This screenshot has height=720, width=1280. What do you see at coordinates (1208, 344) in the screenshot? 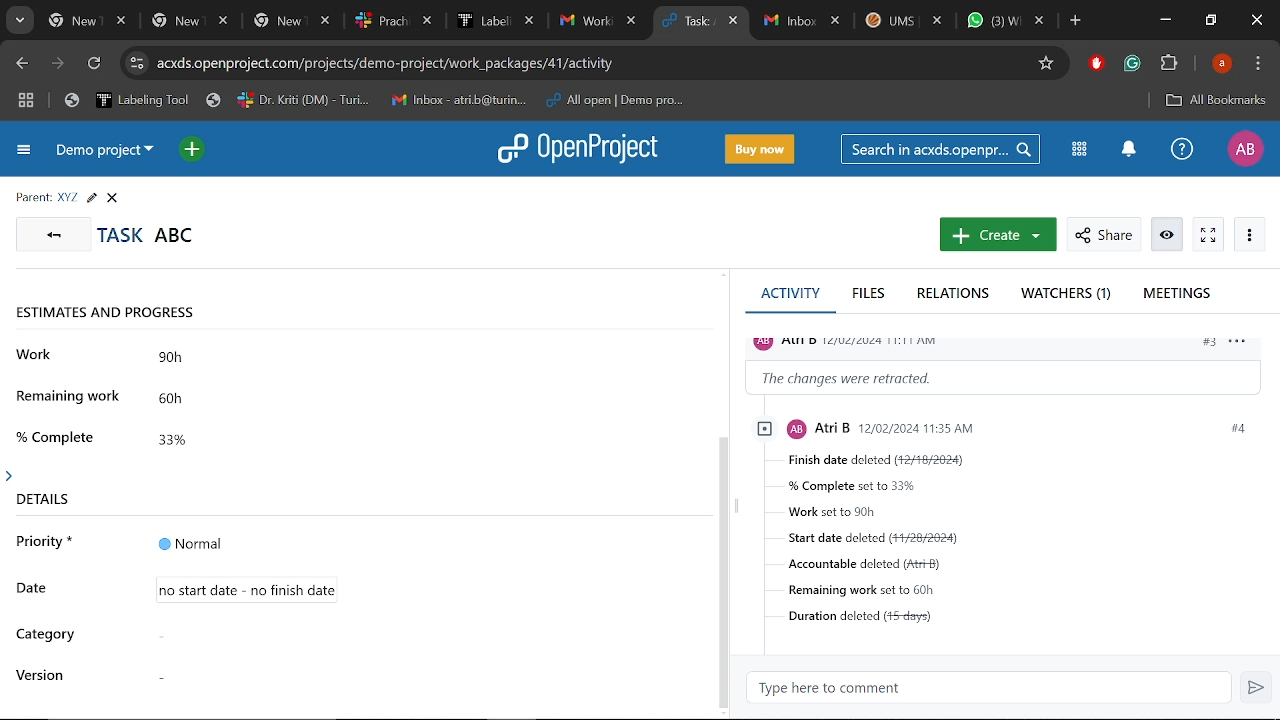
I see `#3` at bounding box center [1208, 344].